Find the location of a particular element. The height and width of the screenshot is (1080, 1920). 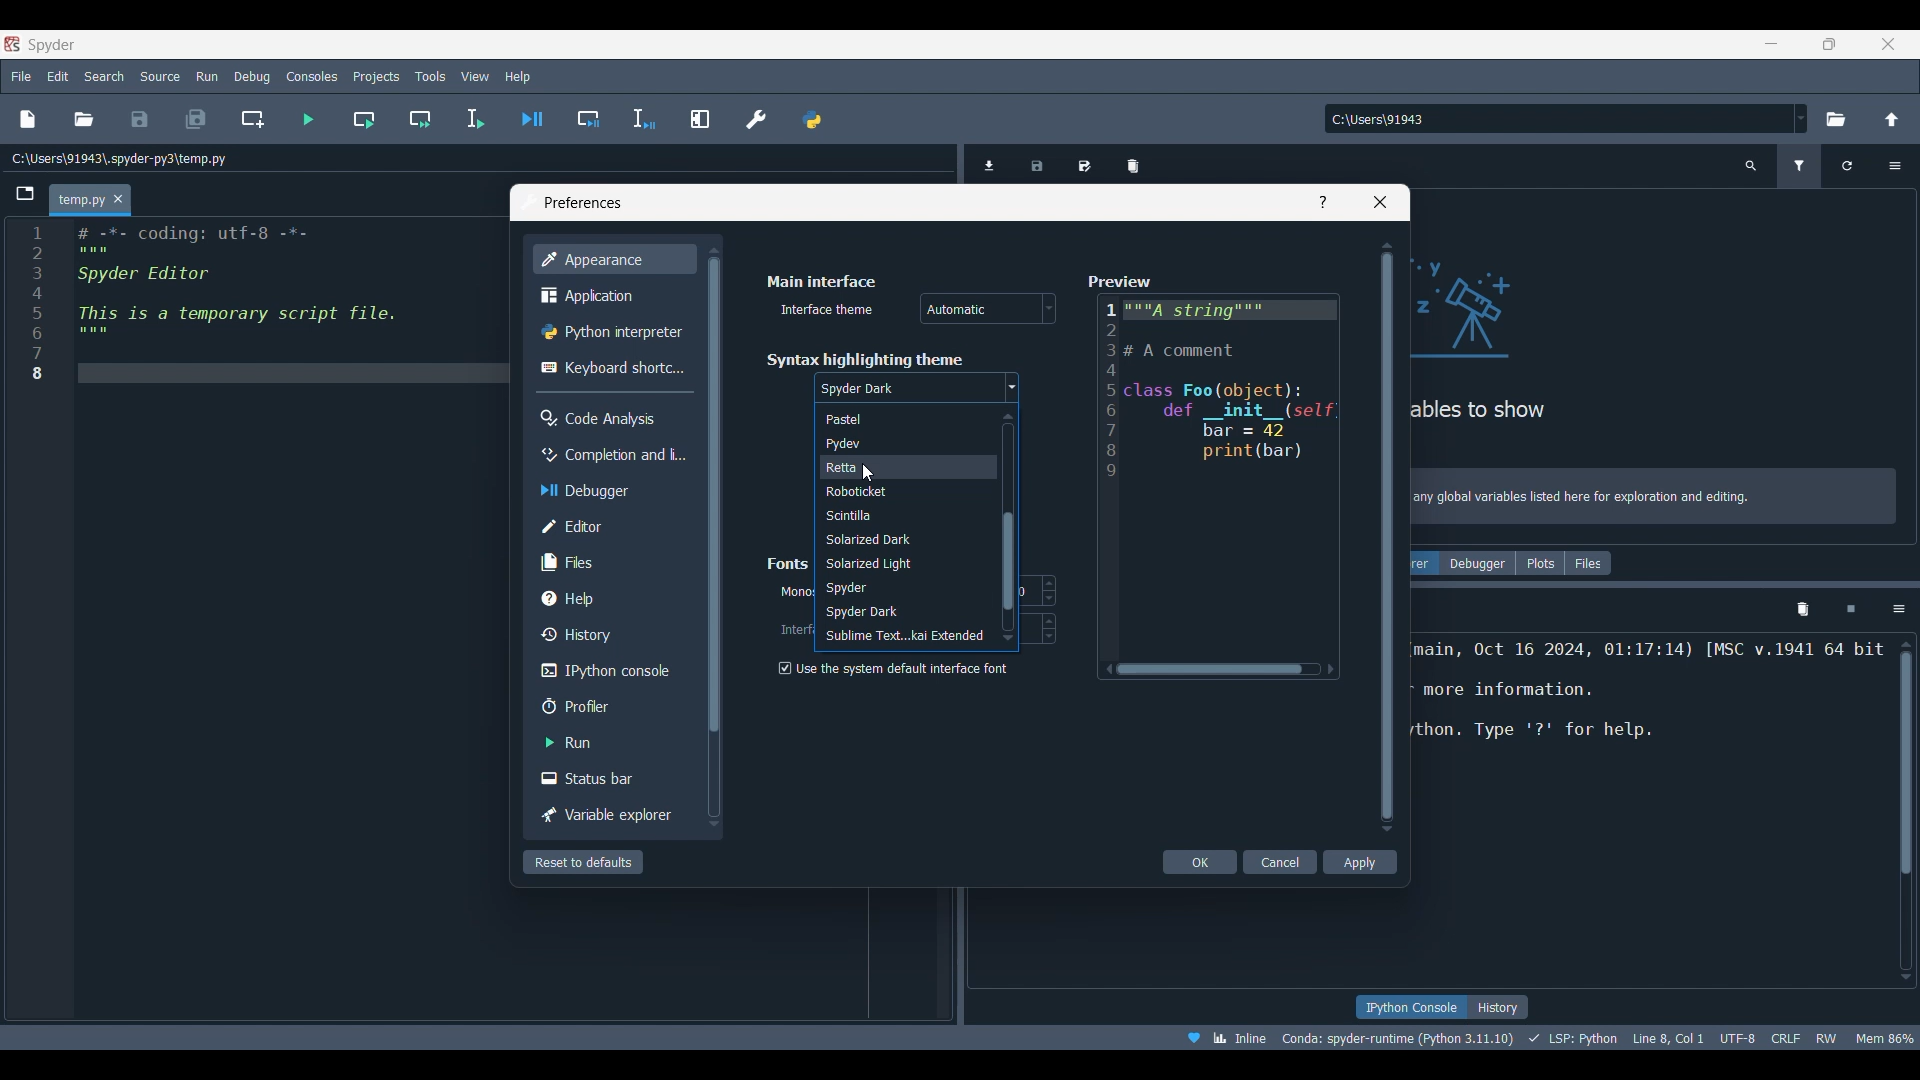

scroll bar is located at coordinates (1902, 809).